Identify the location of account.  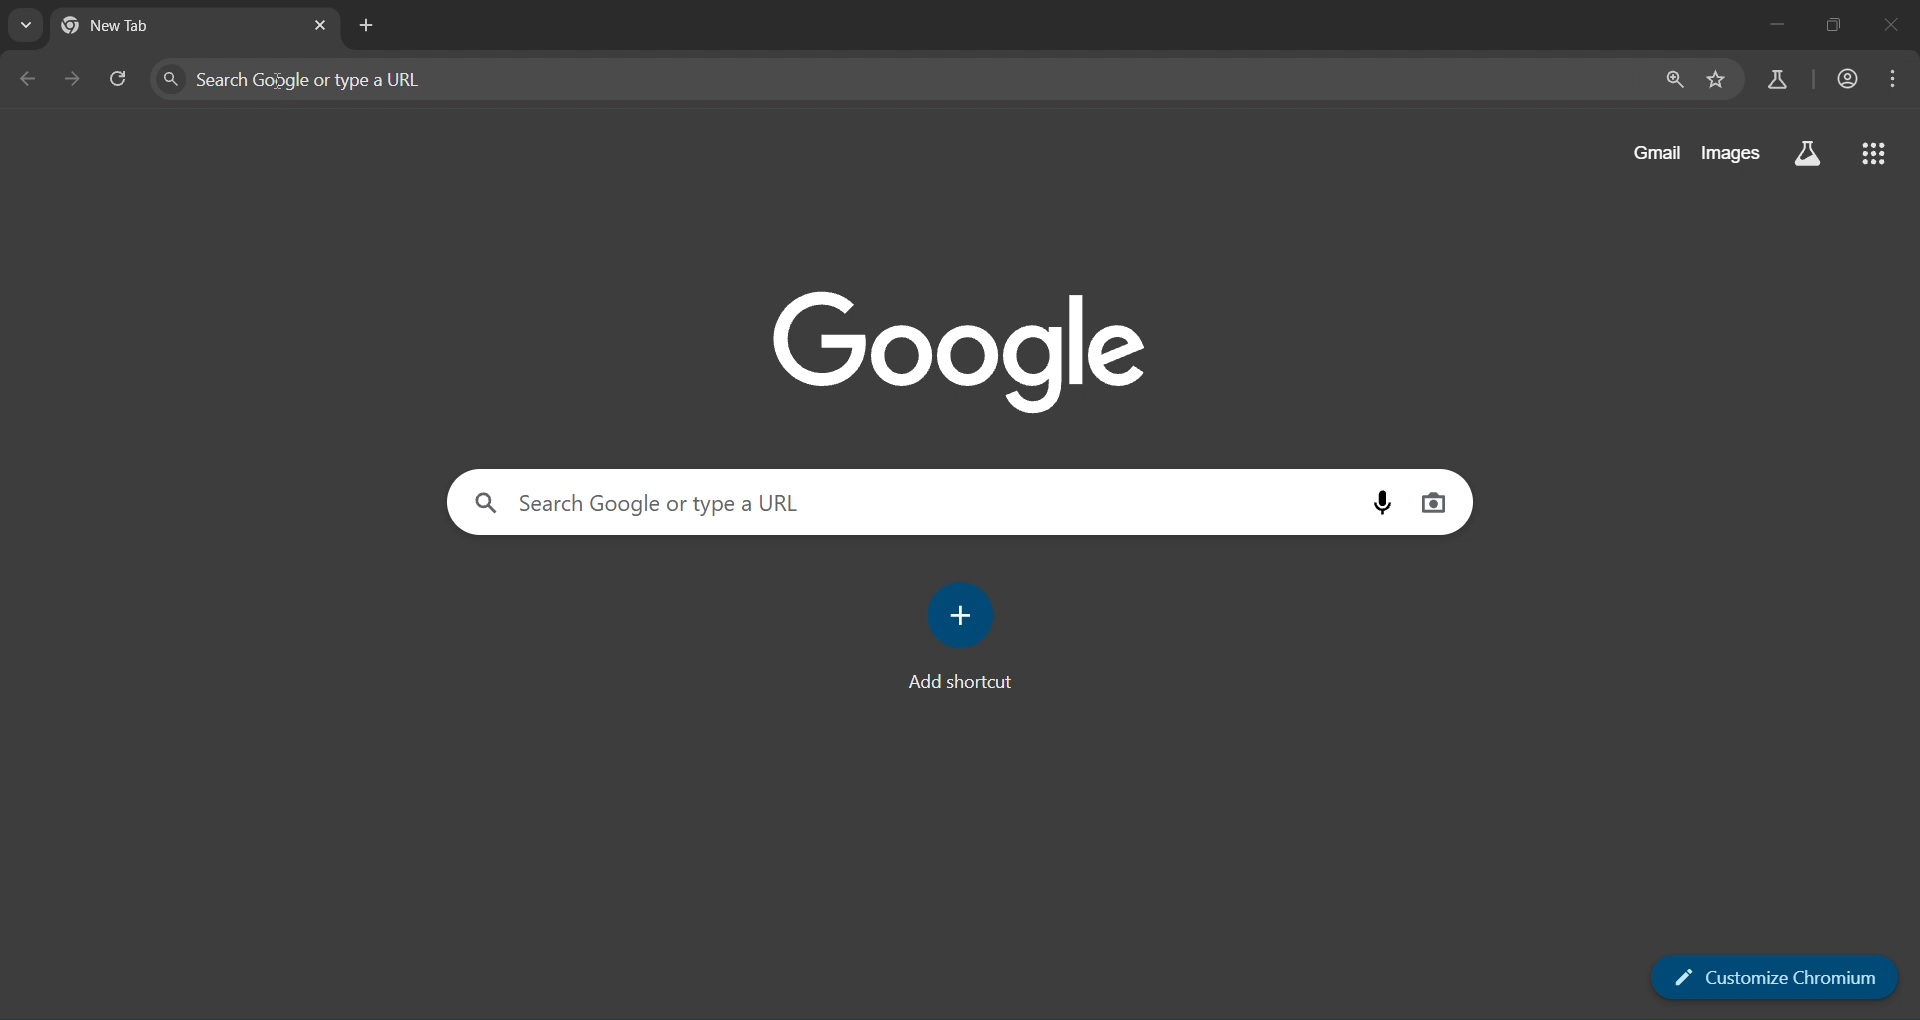
(1850, 79).